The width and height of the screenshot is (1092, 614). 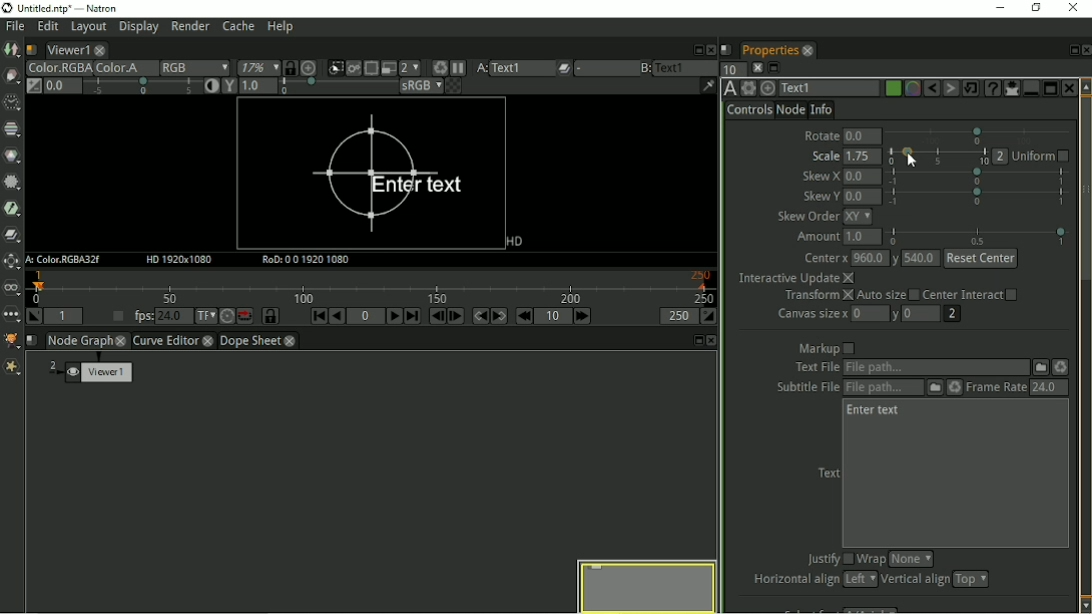 What do you see at coordinates (31, 50) in the screenshot?
I see `Script name` at bounding box center [31, 50].